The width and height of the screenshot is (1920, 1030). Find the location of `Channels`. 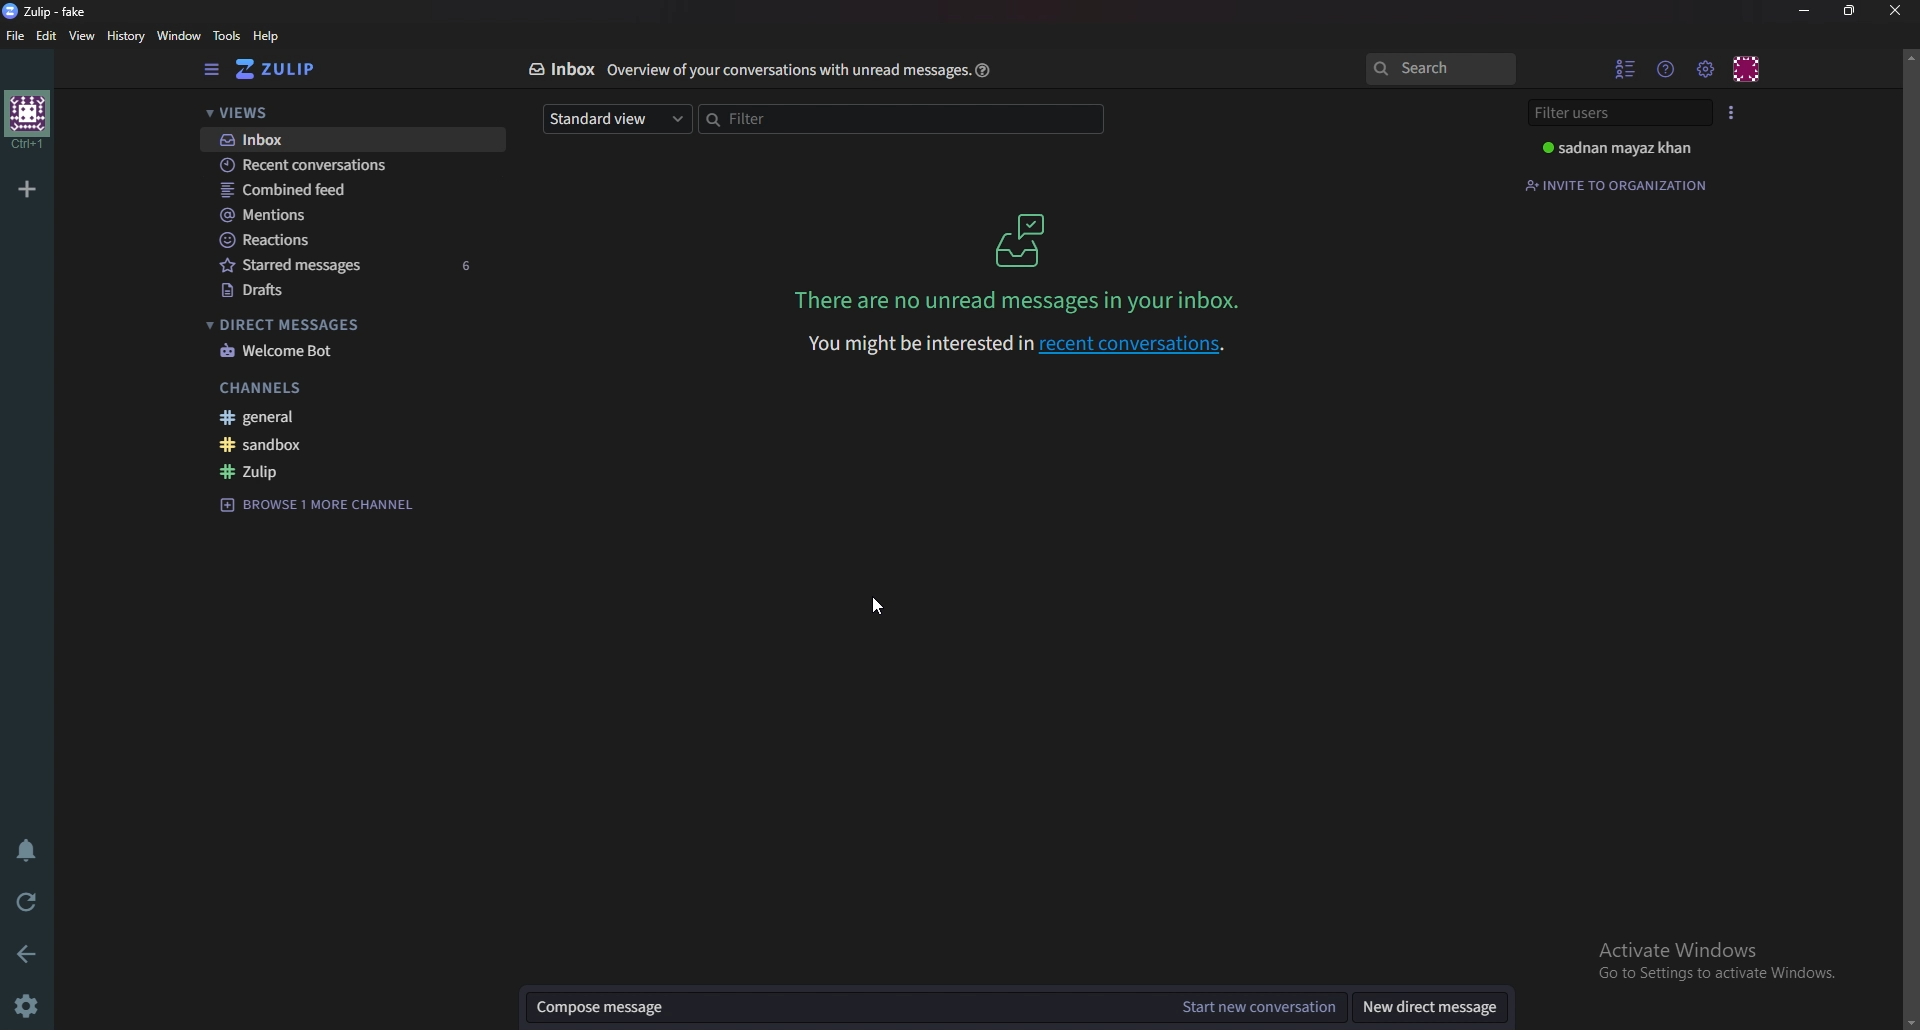

Channels is located at coordinates (323, 387).